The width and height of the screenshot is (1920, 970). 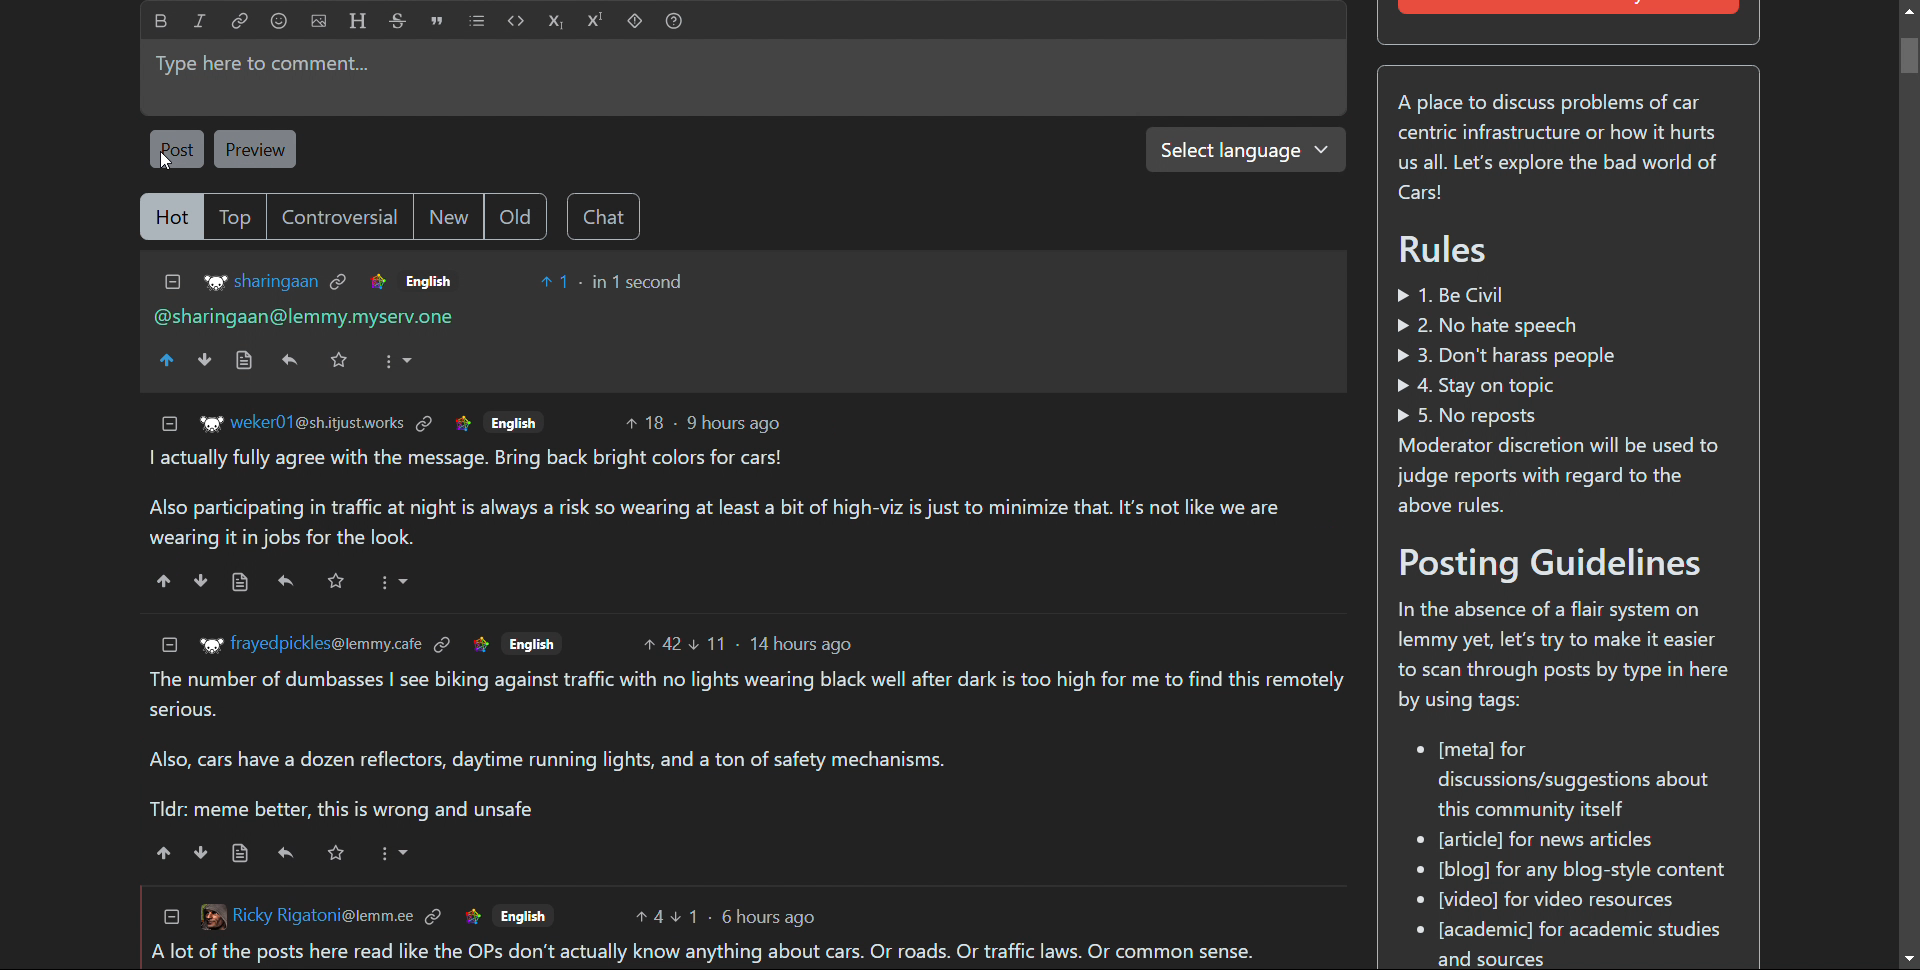 I want to click on upvote, so click(x=163, y=582).